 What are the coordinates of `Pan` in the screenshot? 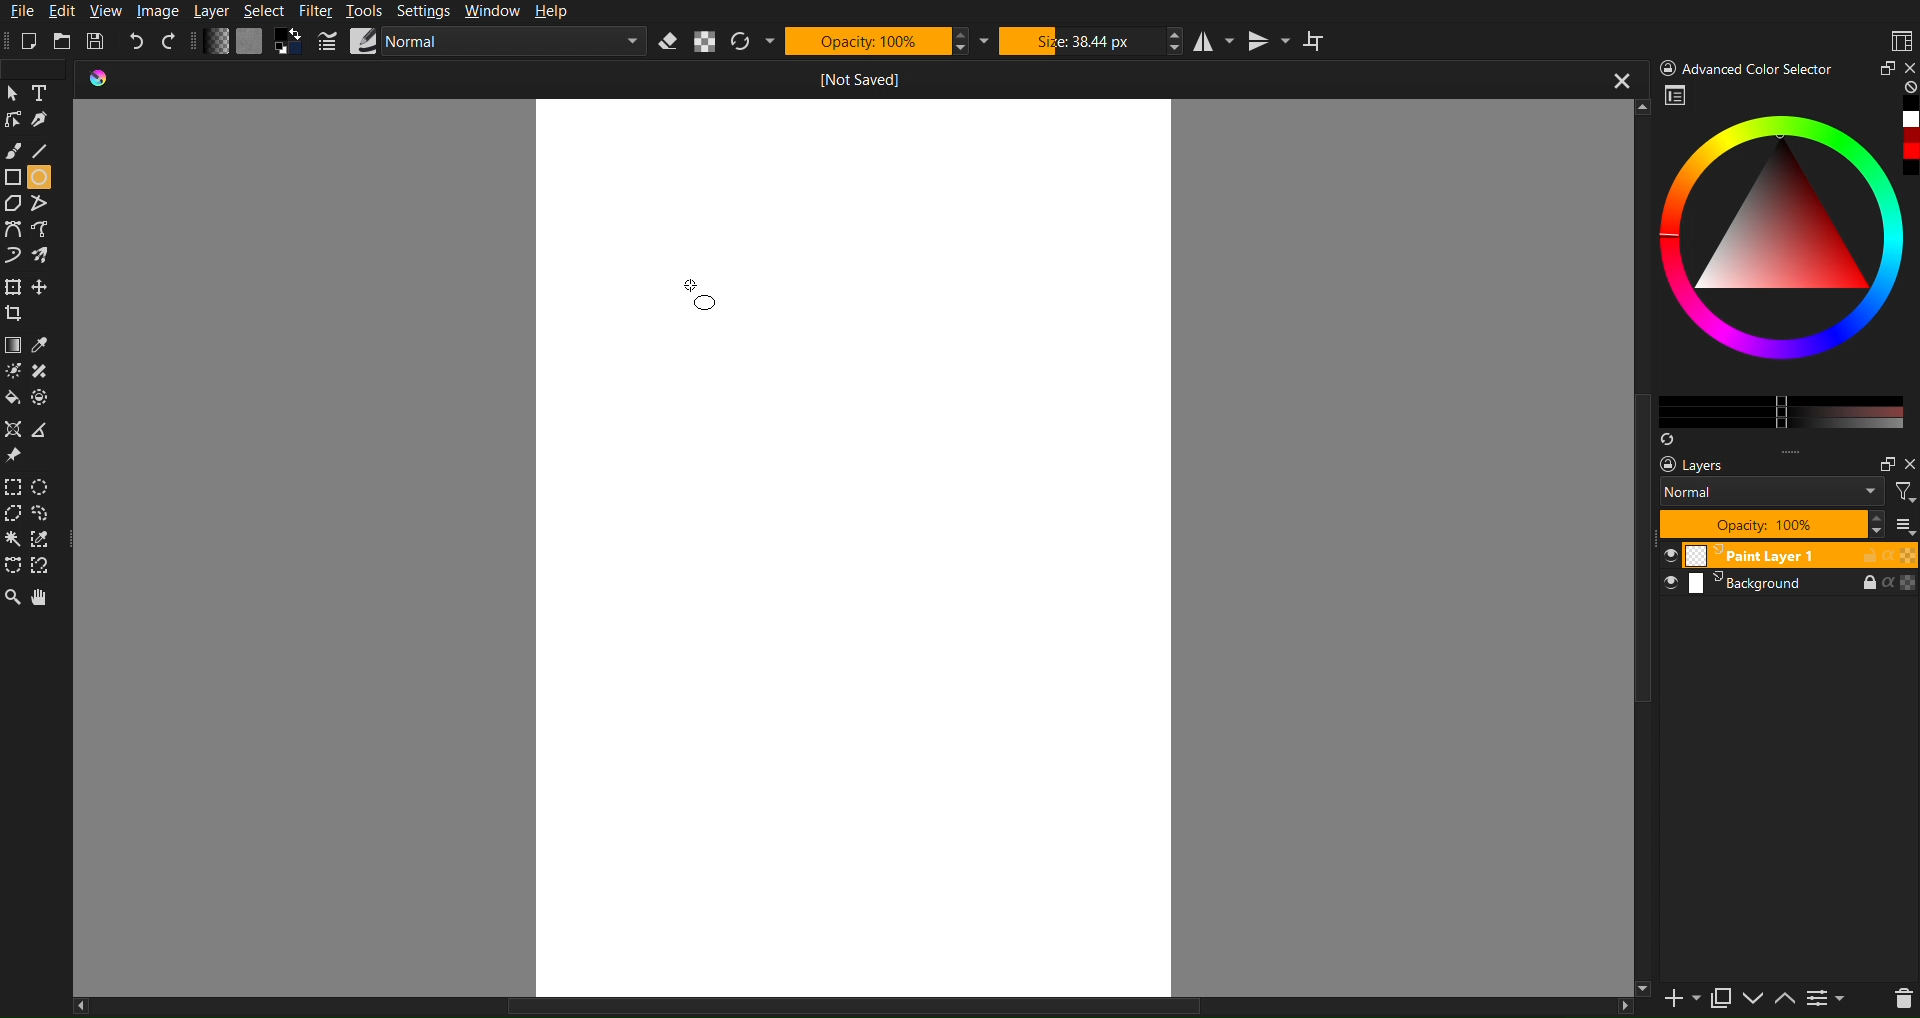 It's located at (50, 599).